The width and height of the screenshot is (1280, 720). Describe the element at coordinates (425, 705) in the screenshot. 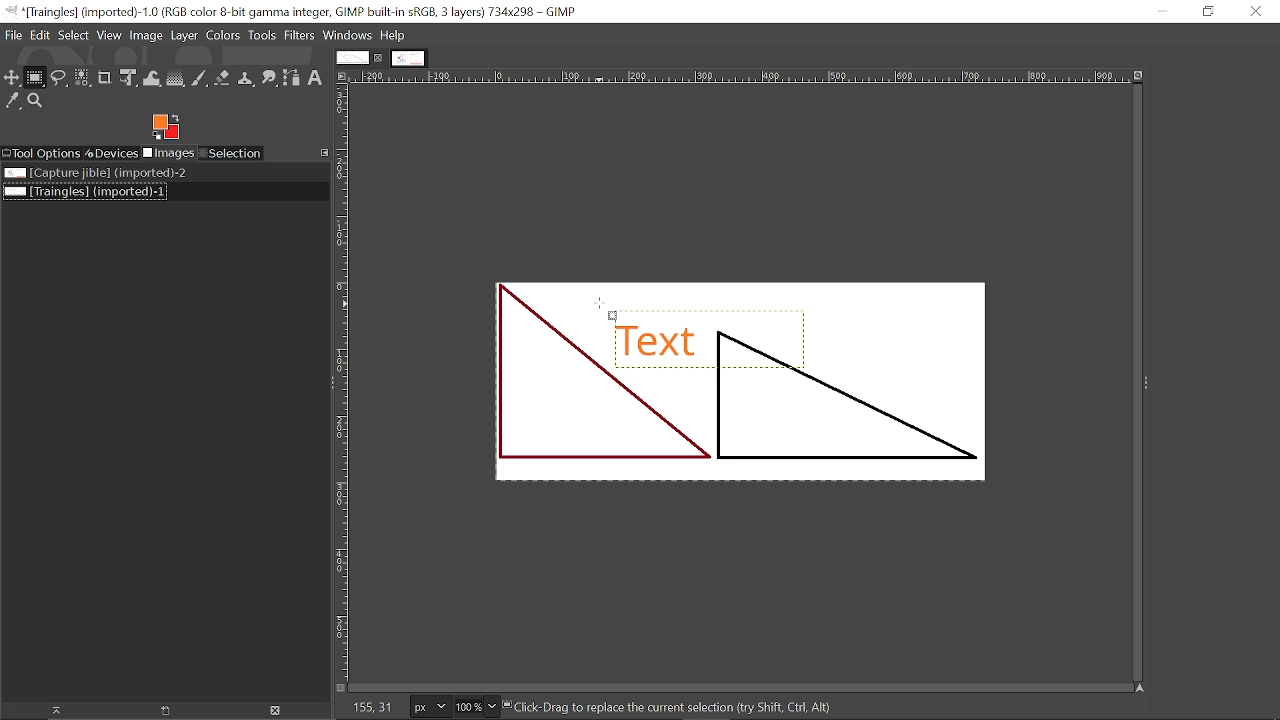

I see `Current image units` at that location.